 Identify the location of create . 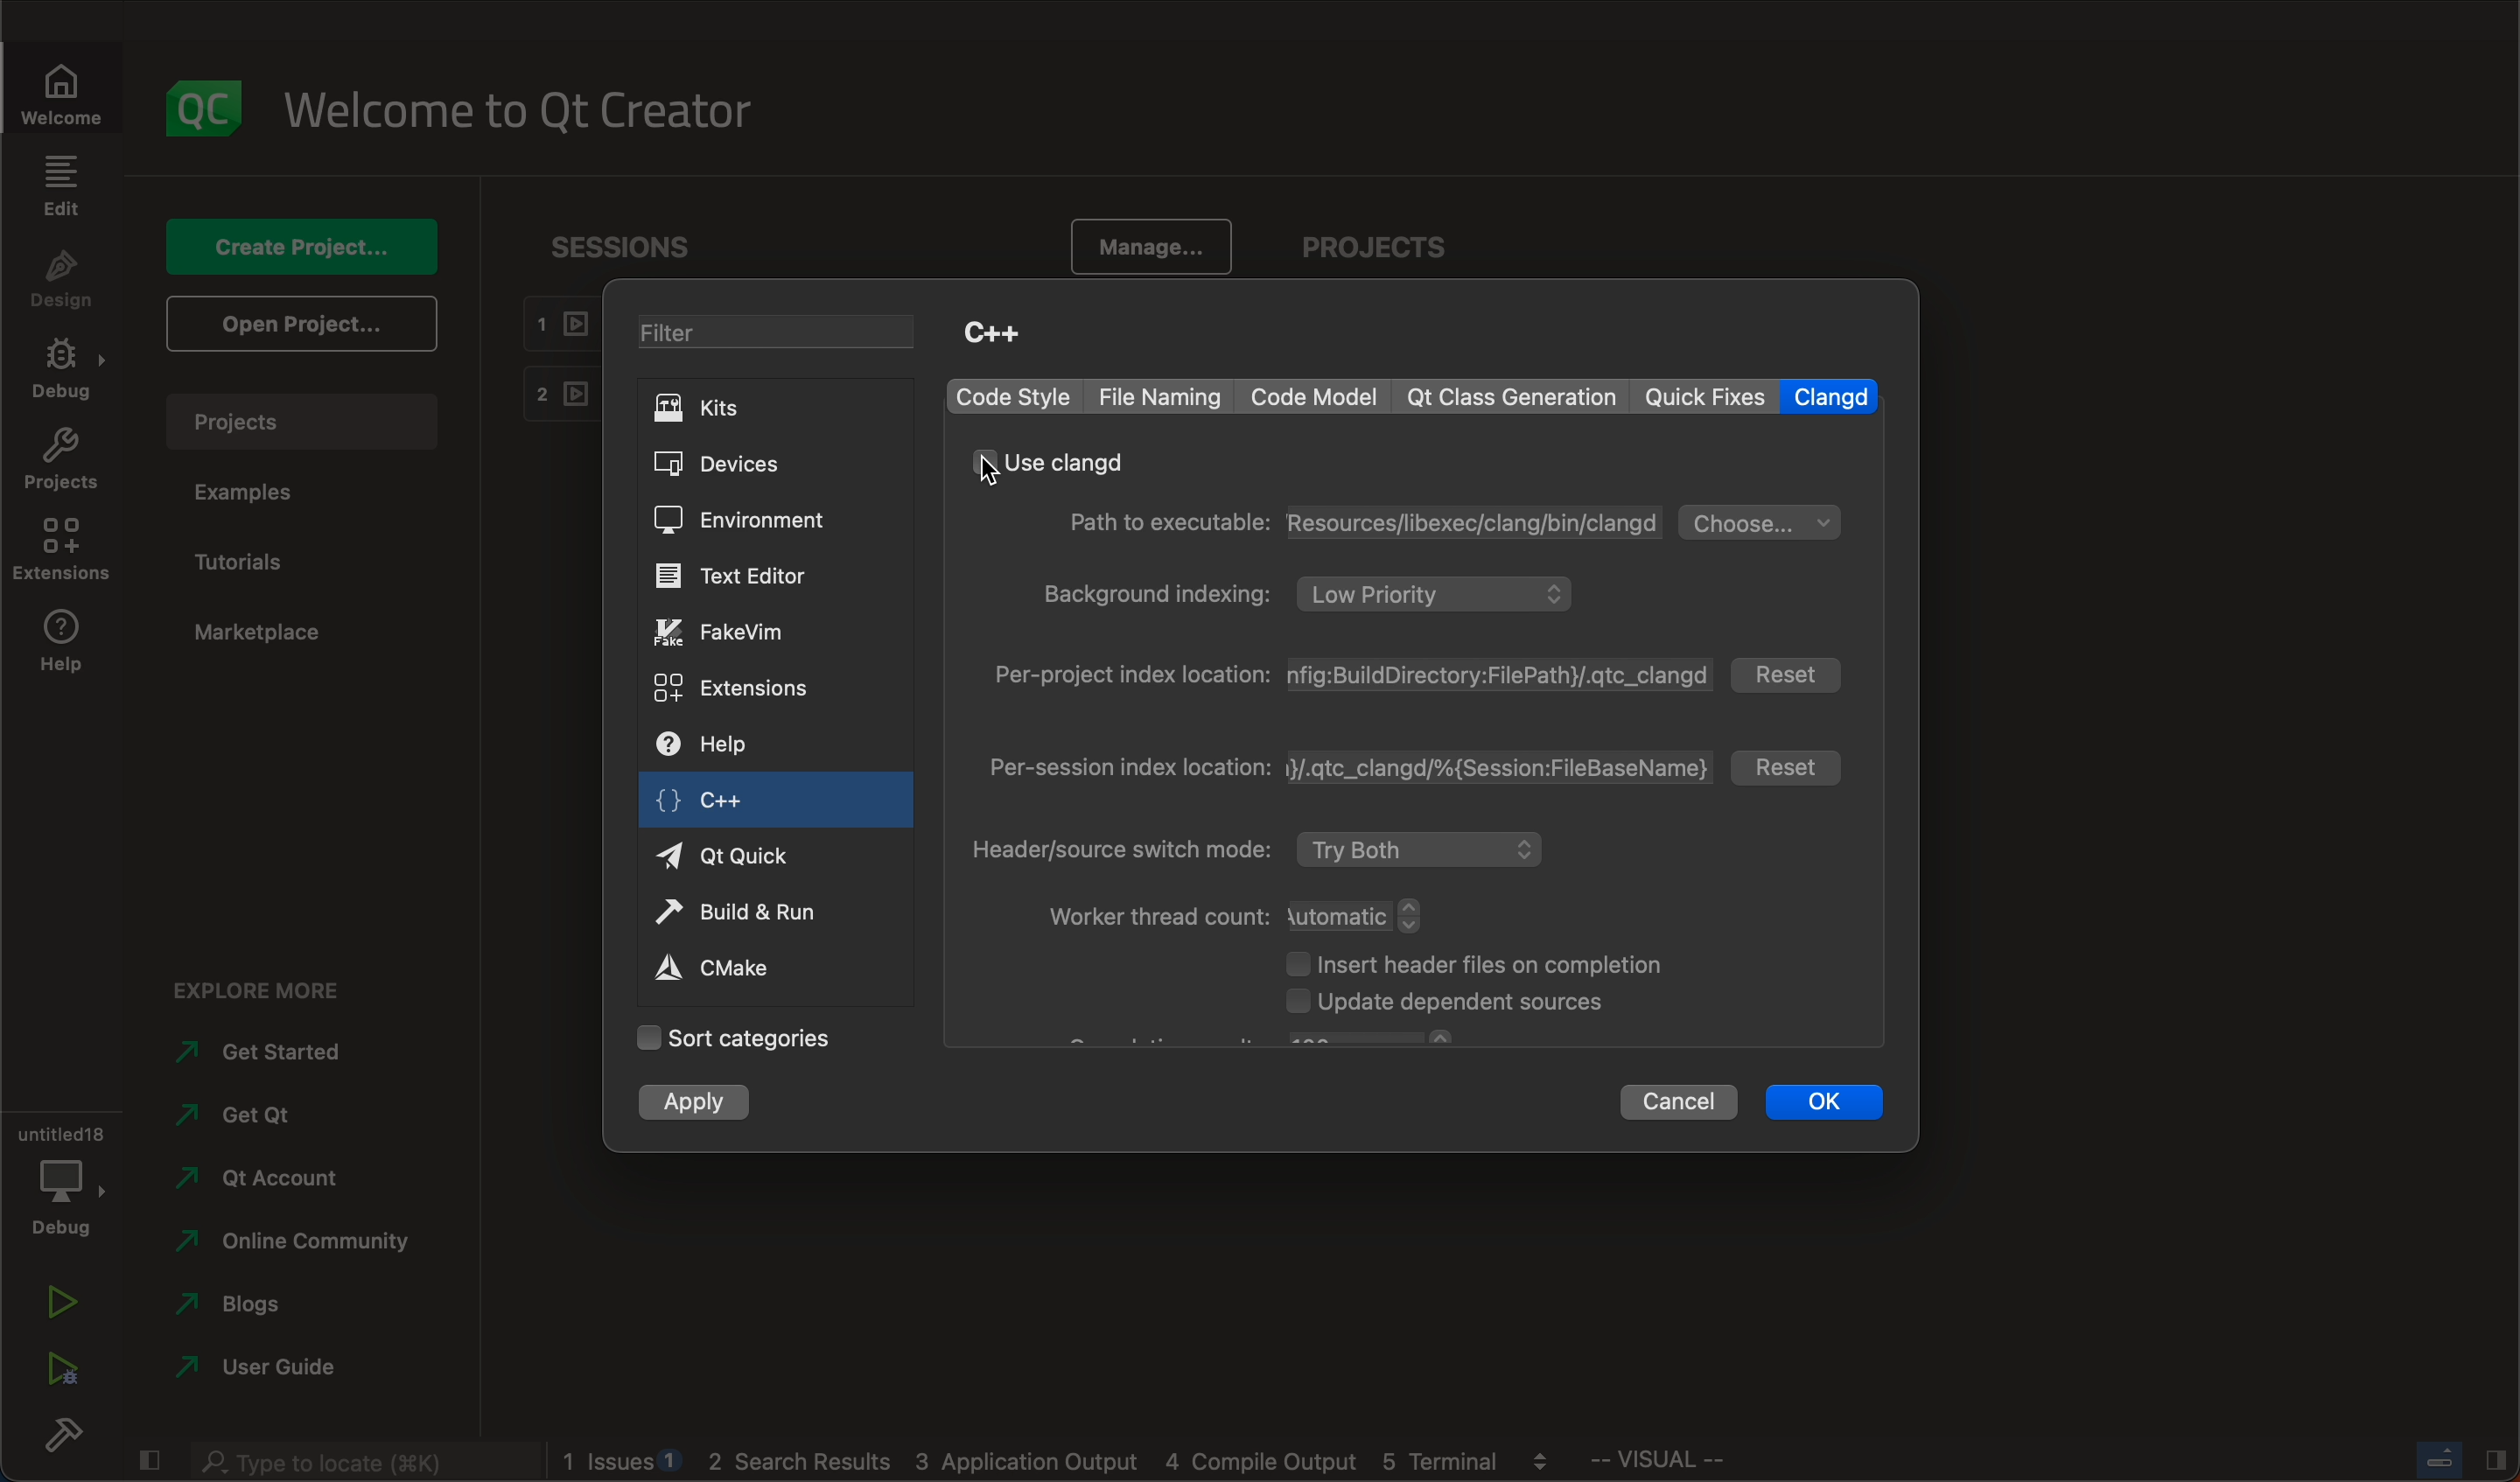
(305, 248).